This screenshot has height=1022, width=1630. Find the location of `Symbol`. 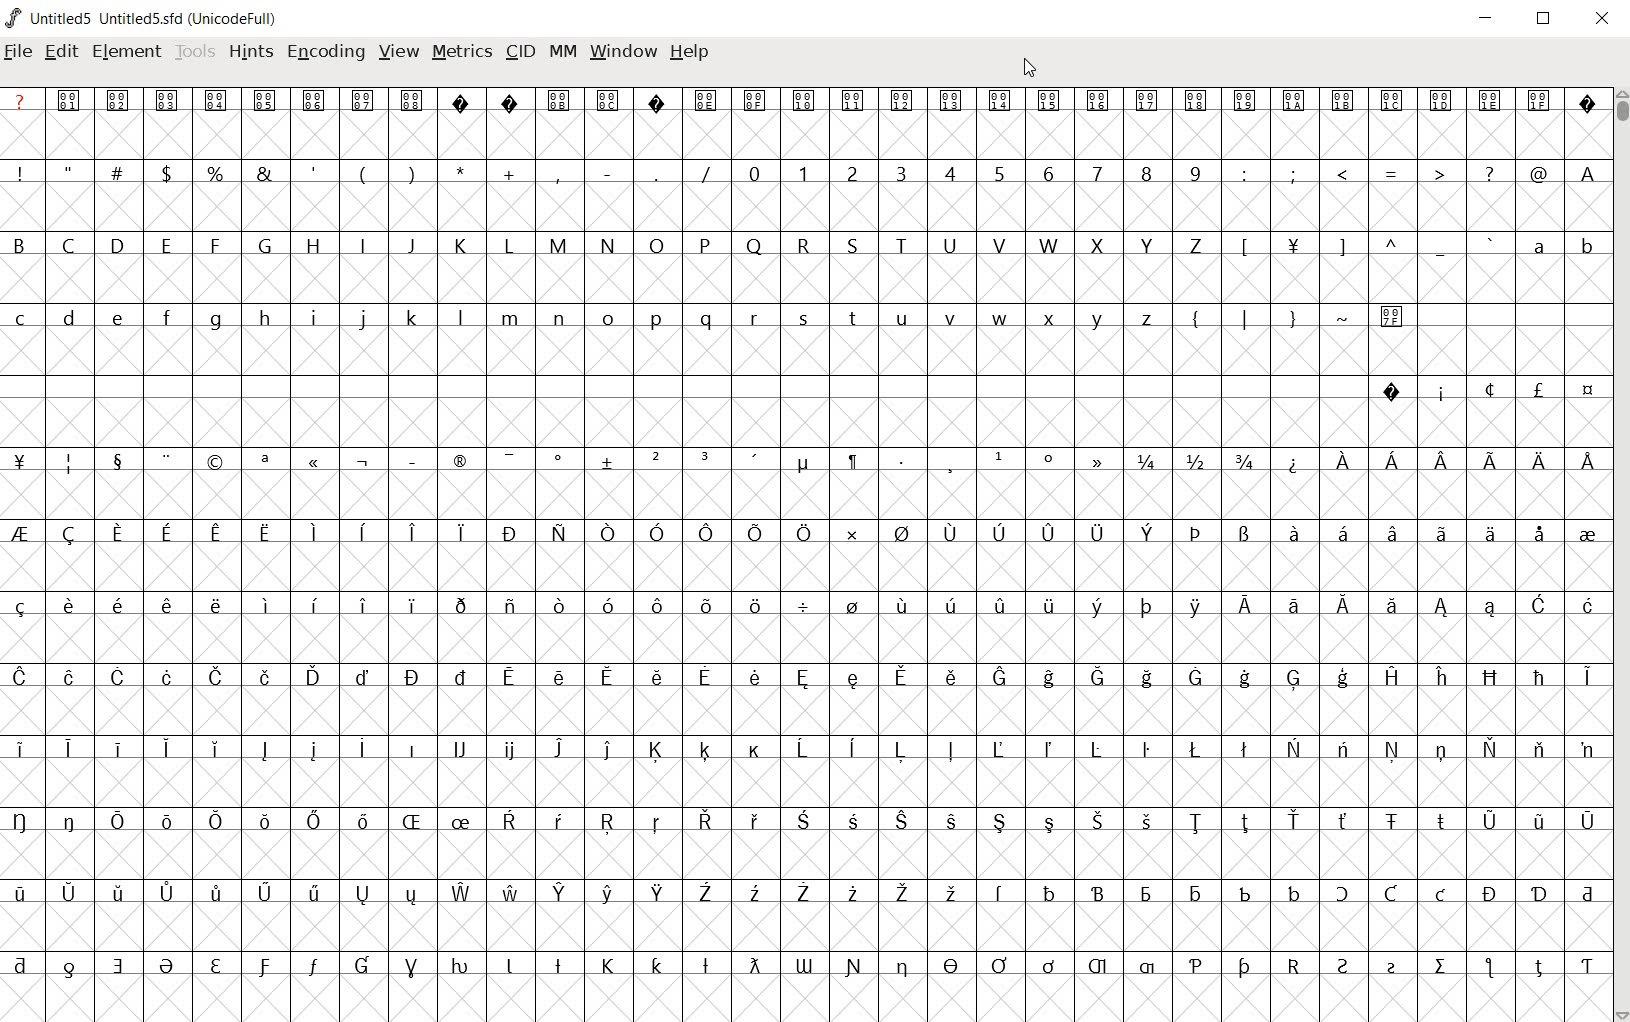

Symbol is located at coordinates (70, 821).